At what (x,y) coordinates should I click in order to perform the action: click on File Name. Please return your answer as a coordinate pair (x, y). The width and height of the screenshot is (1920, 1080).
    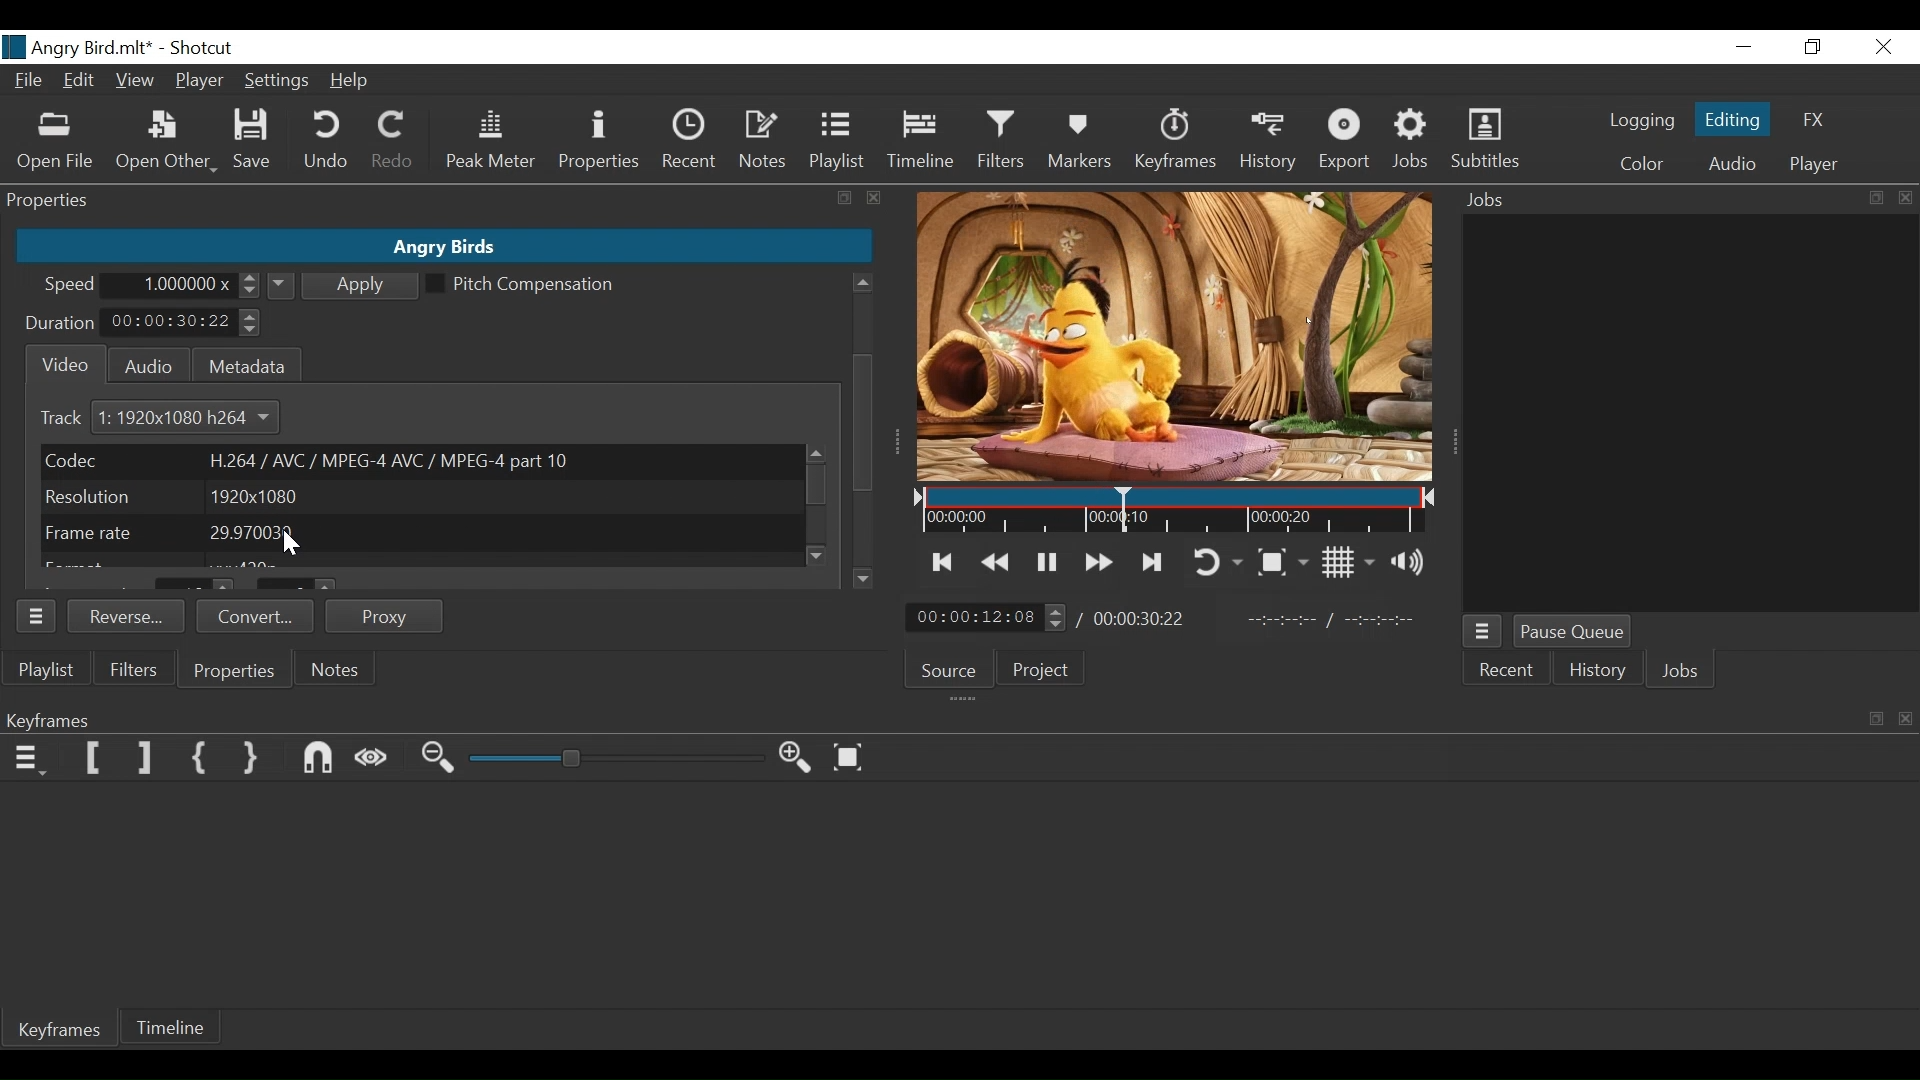
    Looking at the image, I should click on (78, 47).